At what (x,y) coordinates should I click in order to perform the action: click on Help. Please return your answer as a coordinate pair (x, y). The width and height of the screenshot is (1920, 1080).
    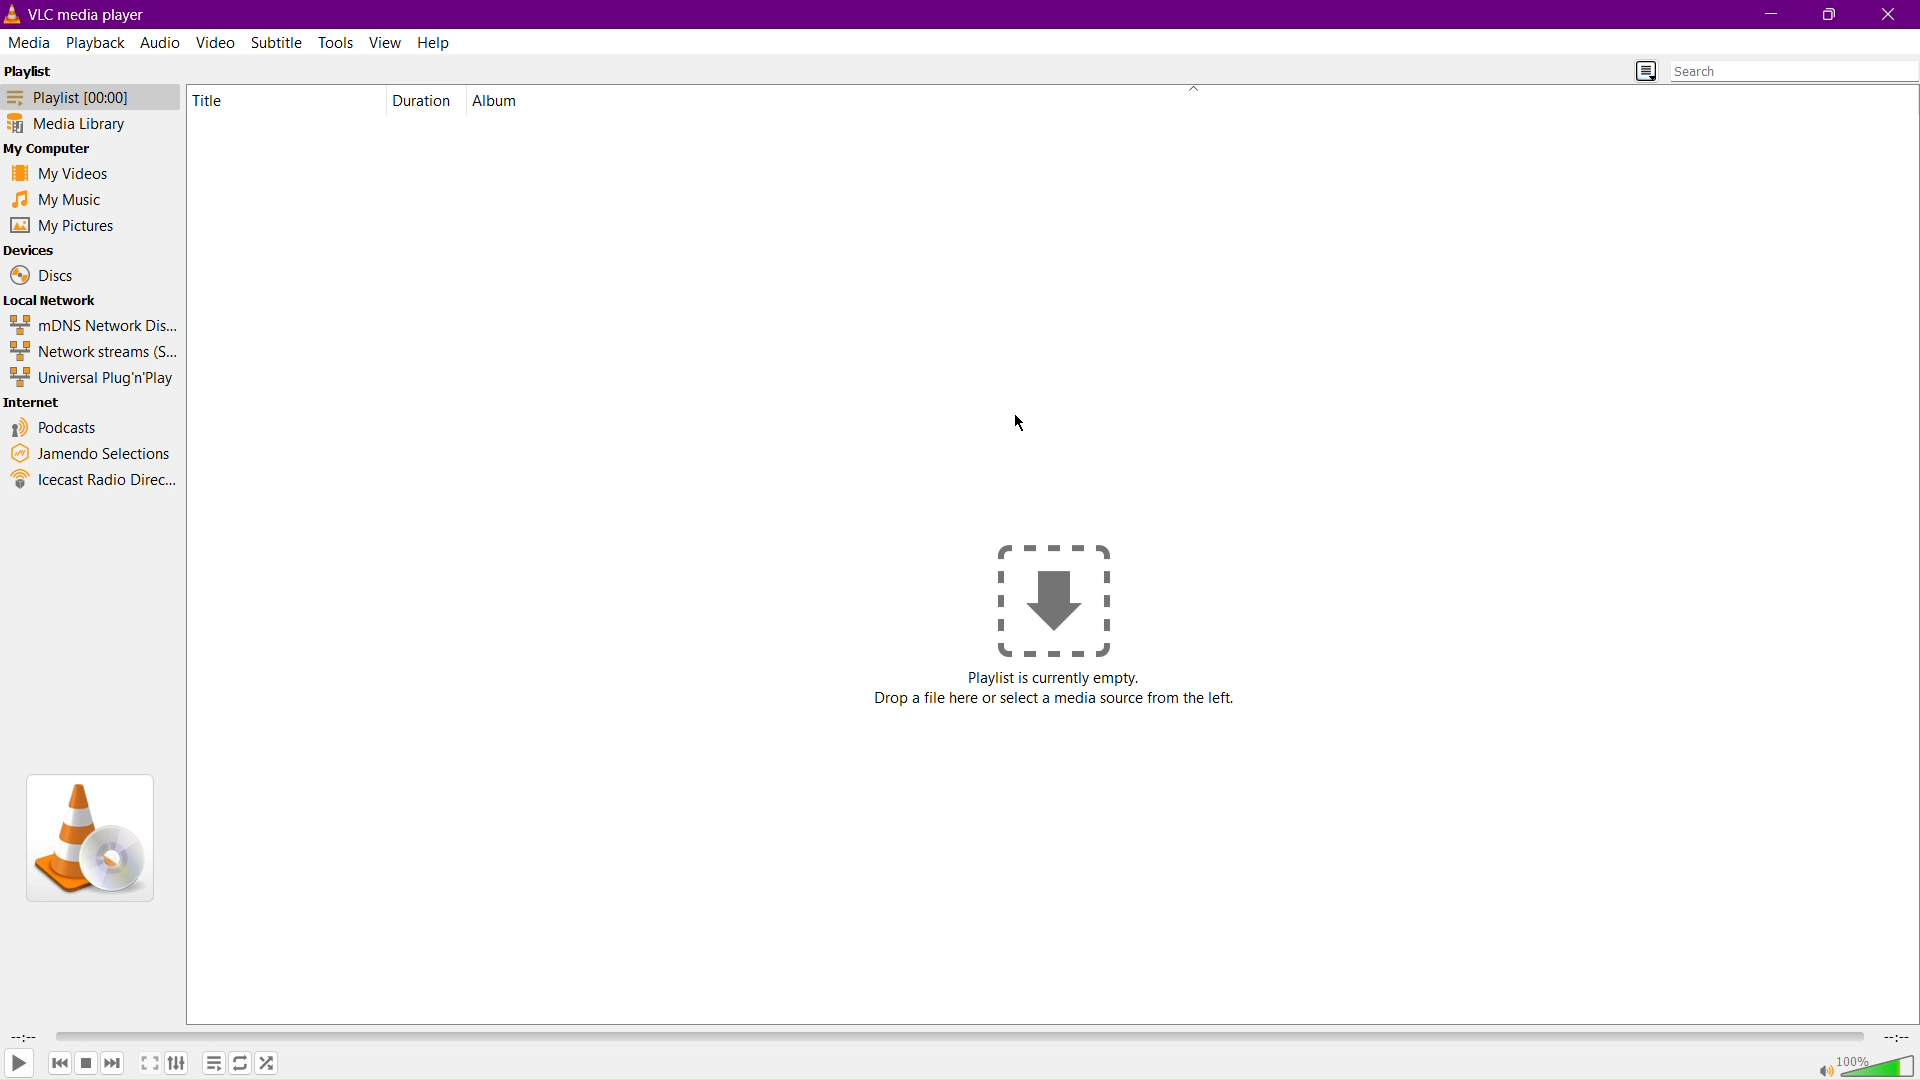
    Looking at the image, I should click on (436, 42).